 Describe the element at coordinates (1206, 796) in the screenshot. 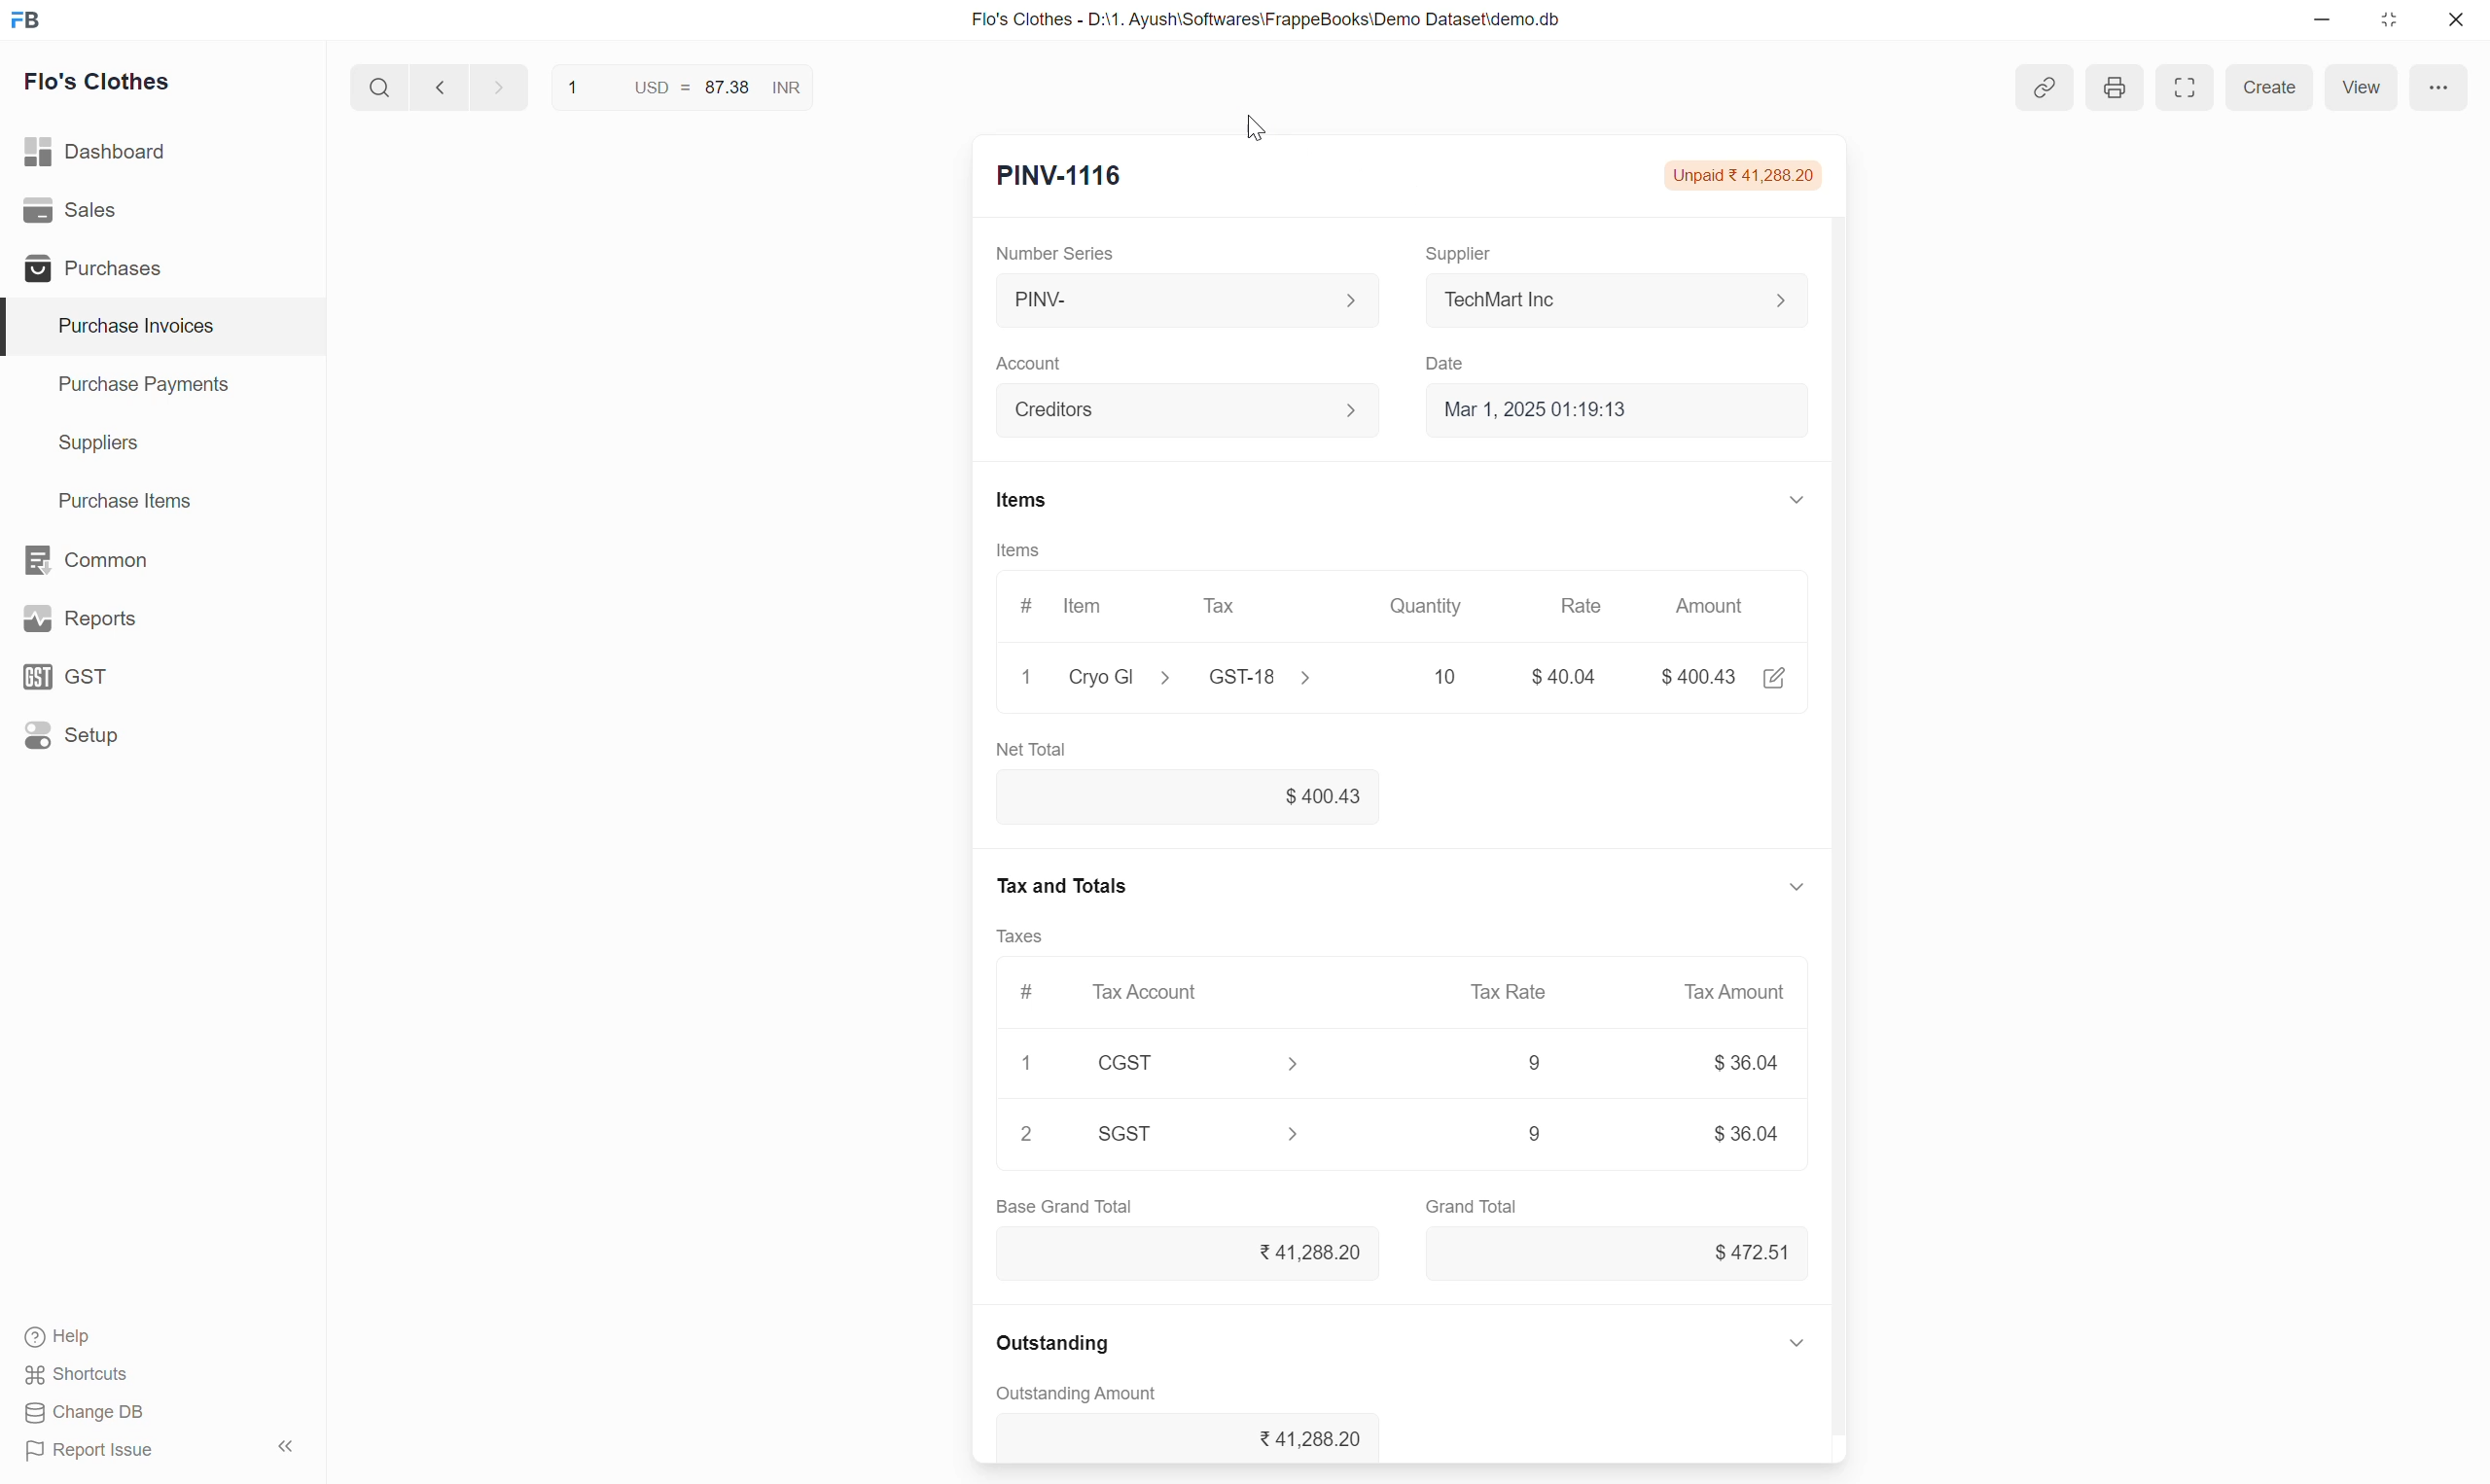

I see `$400.43` at that location.